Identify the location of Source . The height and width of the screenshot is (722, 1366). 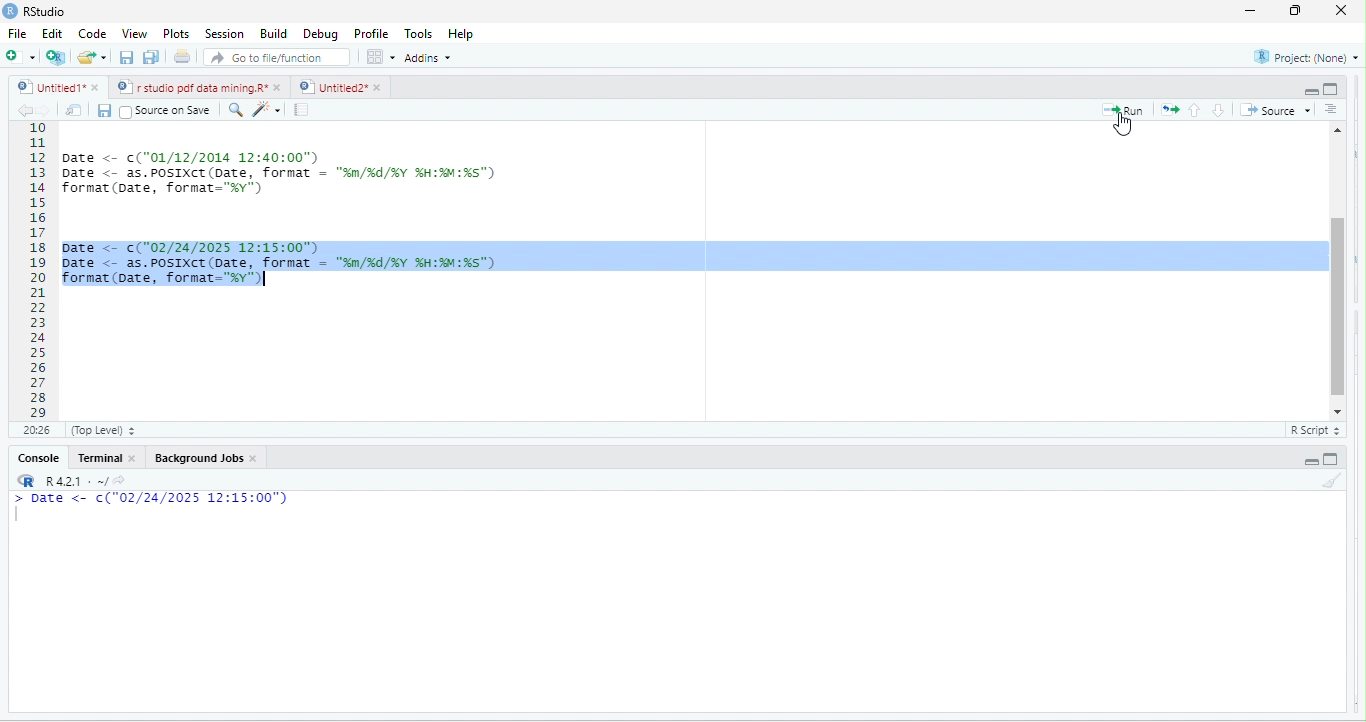
(1277, 110).